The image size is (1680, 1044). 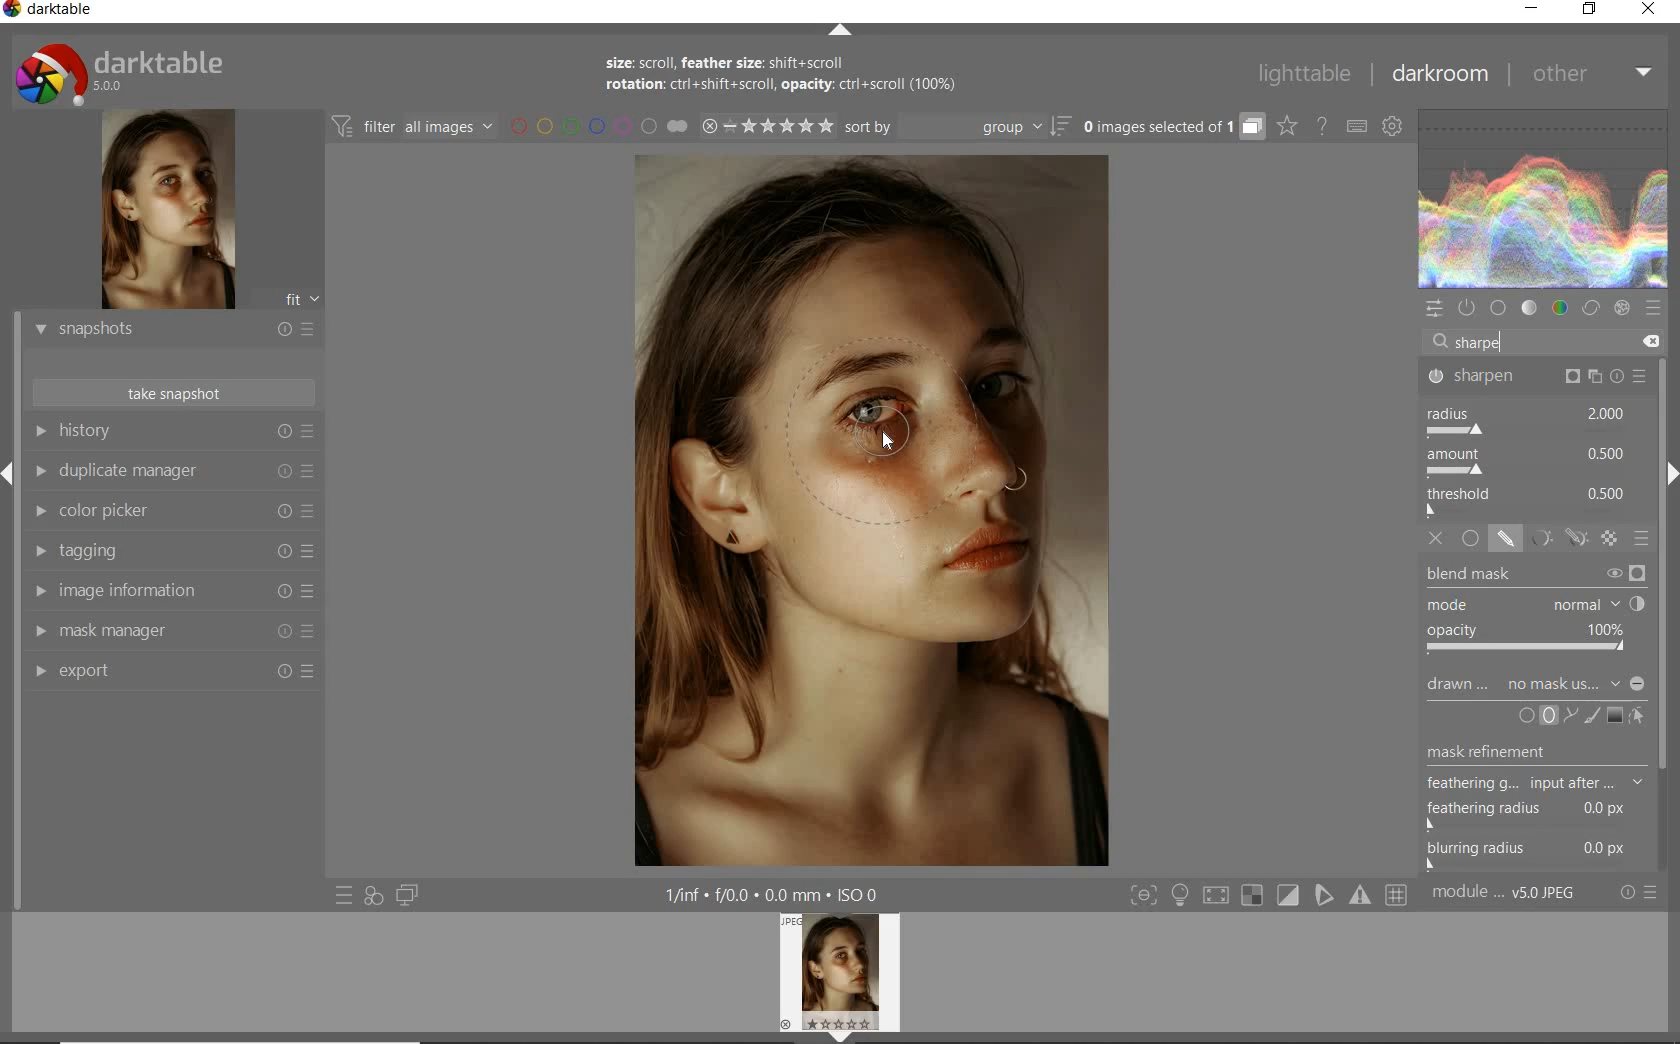 What do you see at coordinates (1305, 74) in the screenshot?
I see `lighttable` at bounding box center [1305, 74].